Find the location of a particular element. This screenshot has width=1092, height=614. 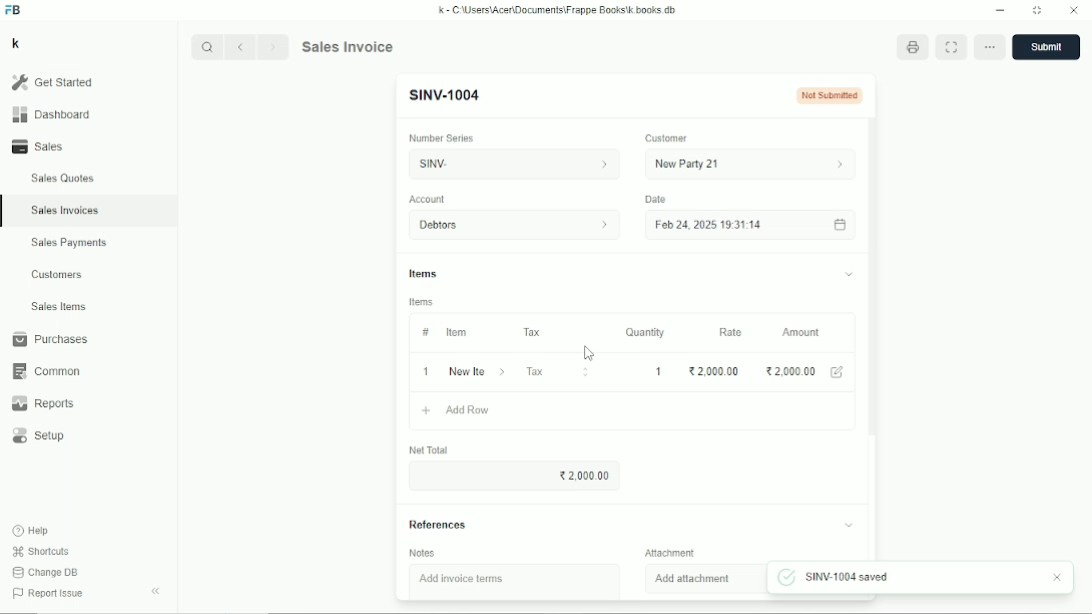

Account is located at coordinates (428, 199).